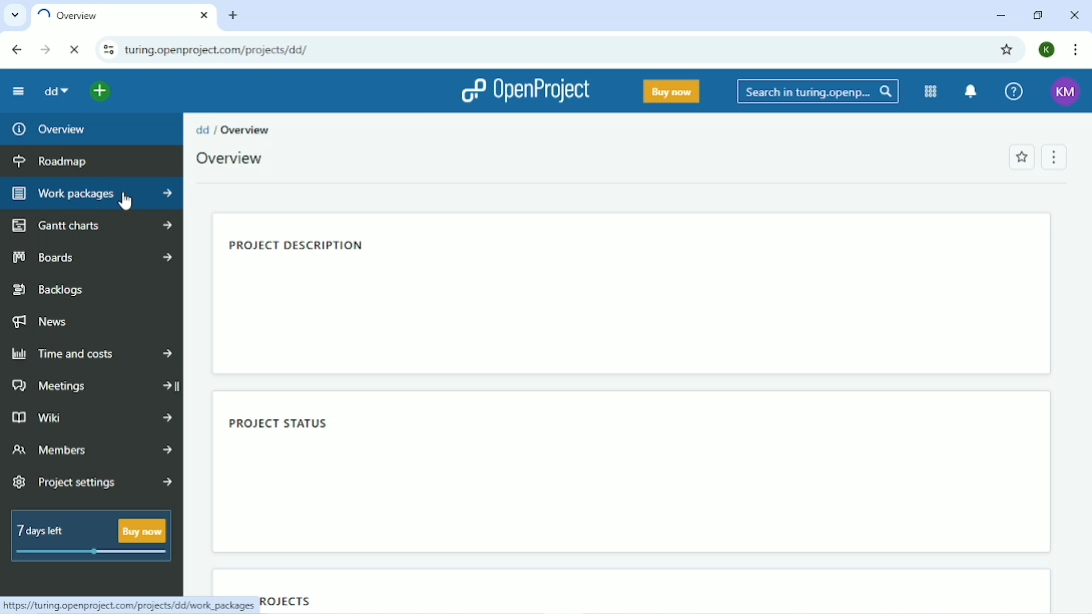 The height and width of the screenshot is (614, 1092). Describe the element at coordinates (92, 537) in the screenshot. I see `7 days left` at that location.